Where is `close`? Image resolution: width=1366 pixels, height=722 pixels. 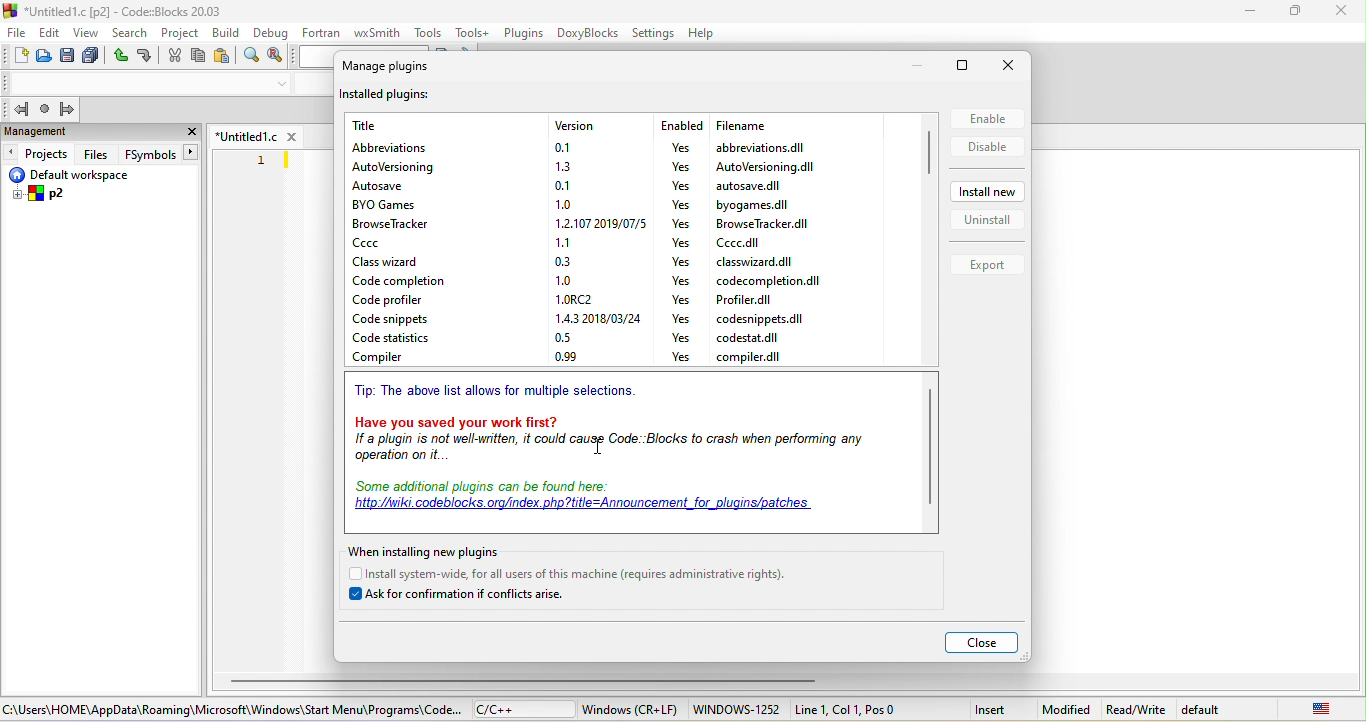
close is located at coordinates (981, 644).